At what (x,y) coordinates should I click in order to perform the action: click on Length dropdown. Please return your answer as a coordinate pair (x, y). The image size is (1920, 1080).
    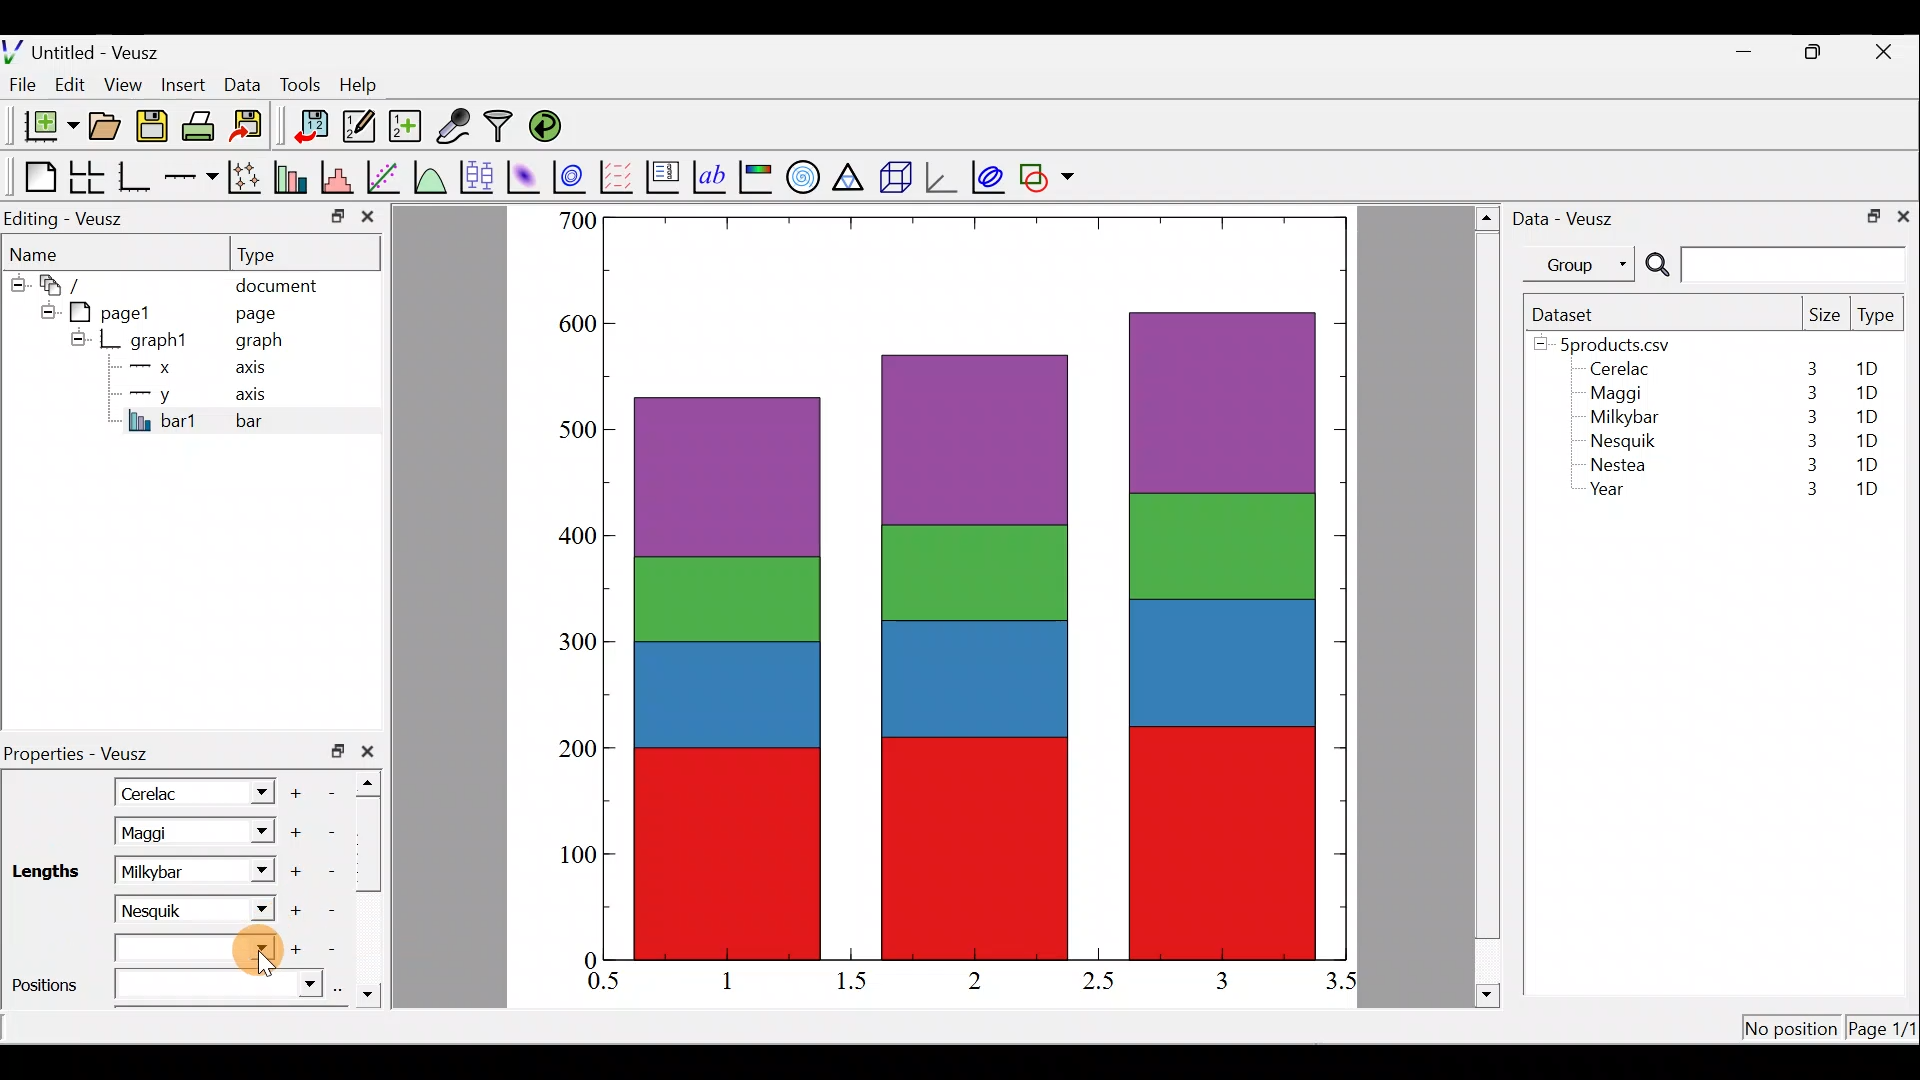
    Looking at the image, I should click on (250, 907).